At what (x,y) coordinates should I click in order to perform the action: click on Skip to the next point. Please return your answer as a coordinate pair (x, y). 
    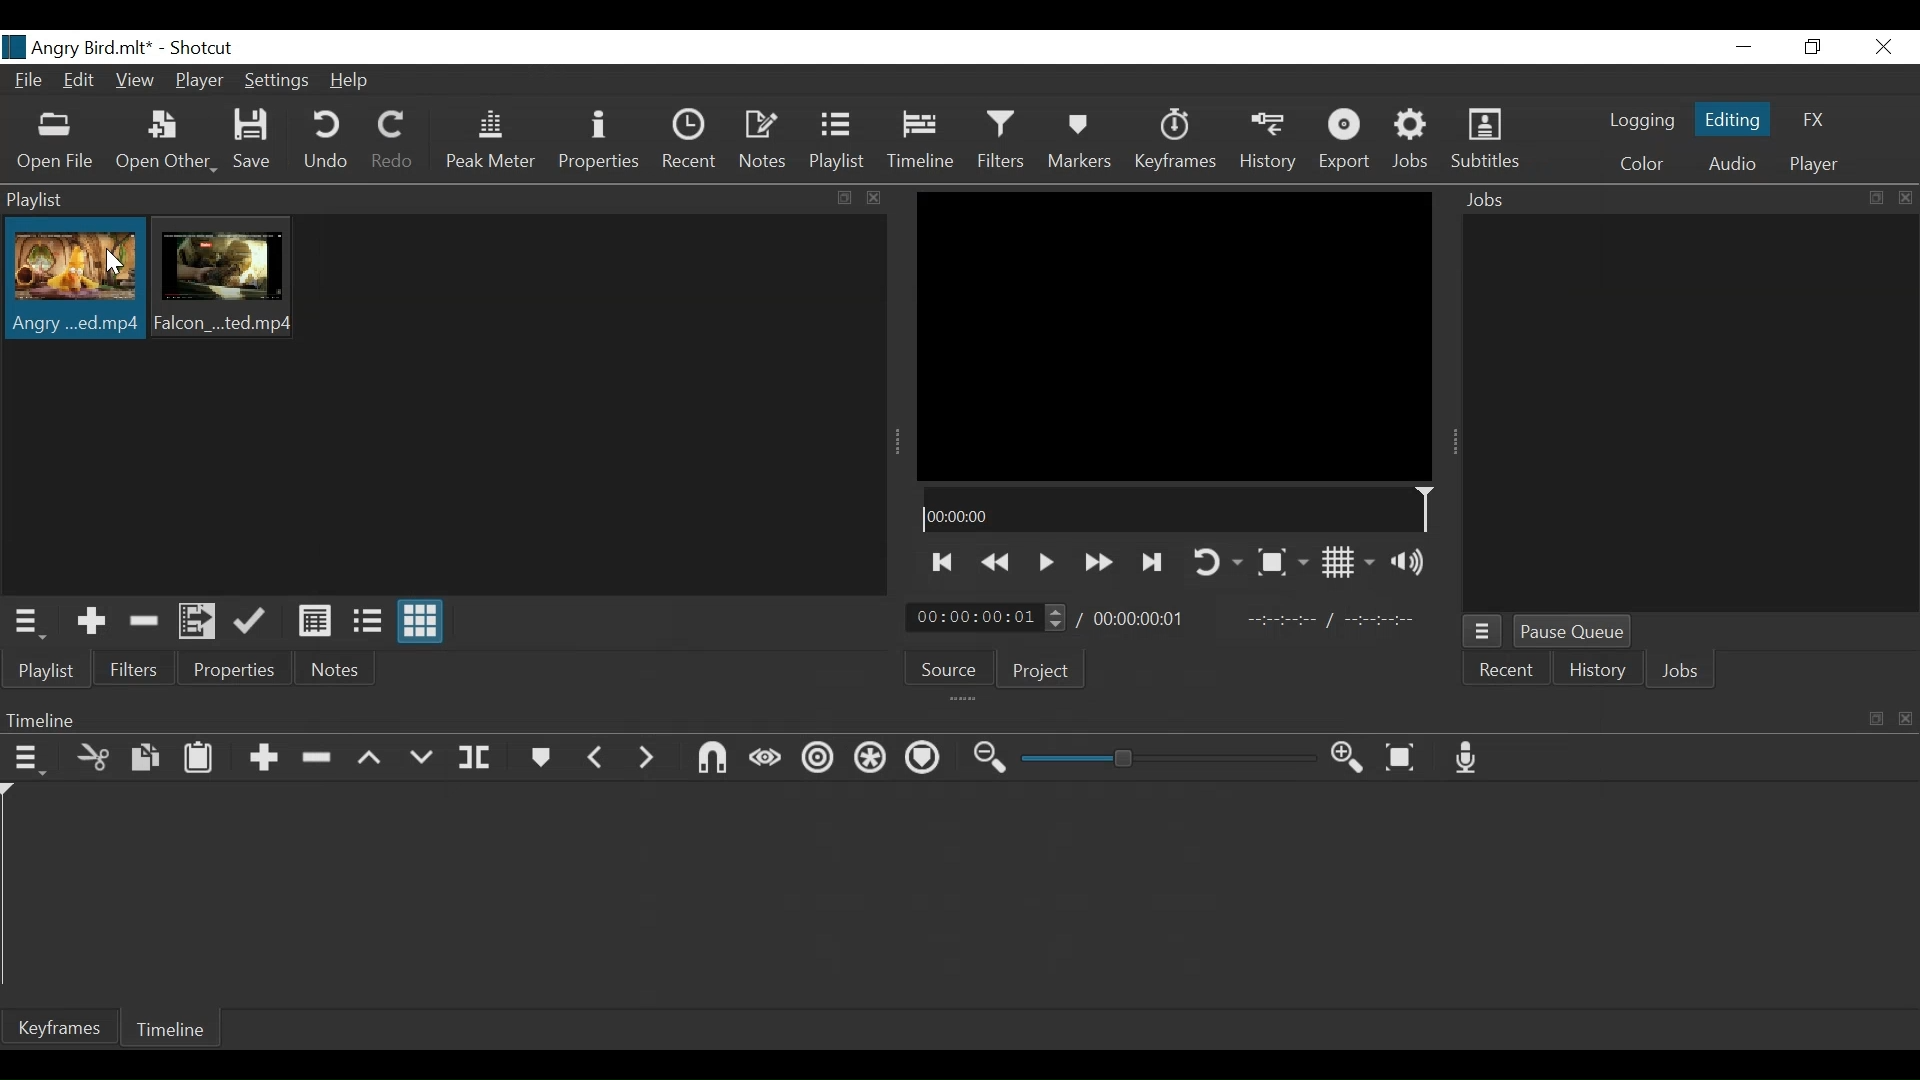
    Looking at the image, I should click on (943, 563).